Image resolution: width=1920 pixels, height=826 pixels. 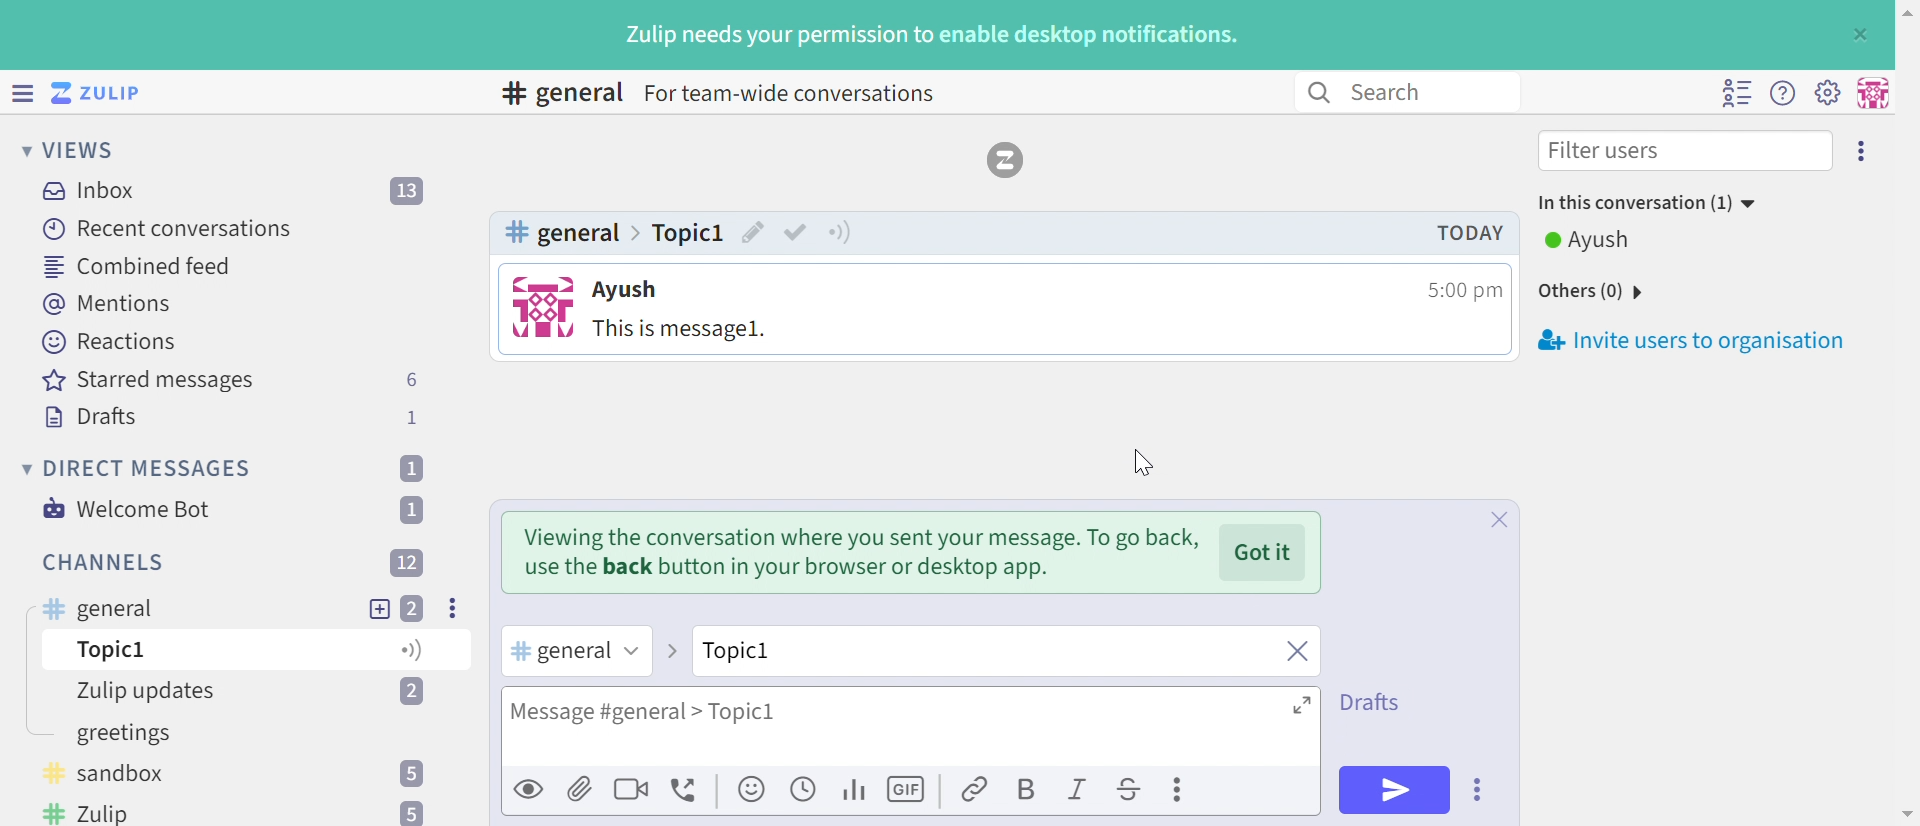 What do you see at coordinates (933, 37) in the screenshot?
I see `Zulip needs your permission to enable desktop notifications.` at bounding box center [933, 37].